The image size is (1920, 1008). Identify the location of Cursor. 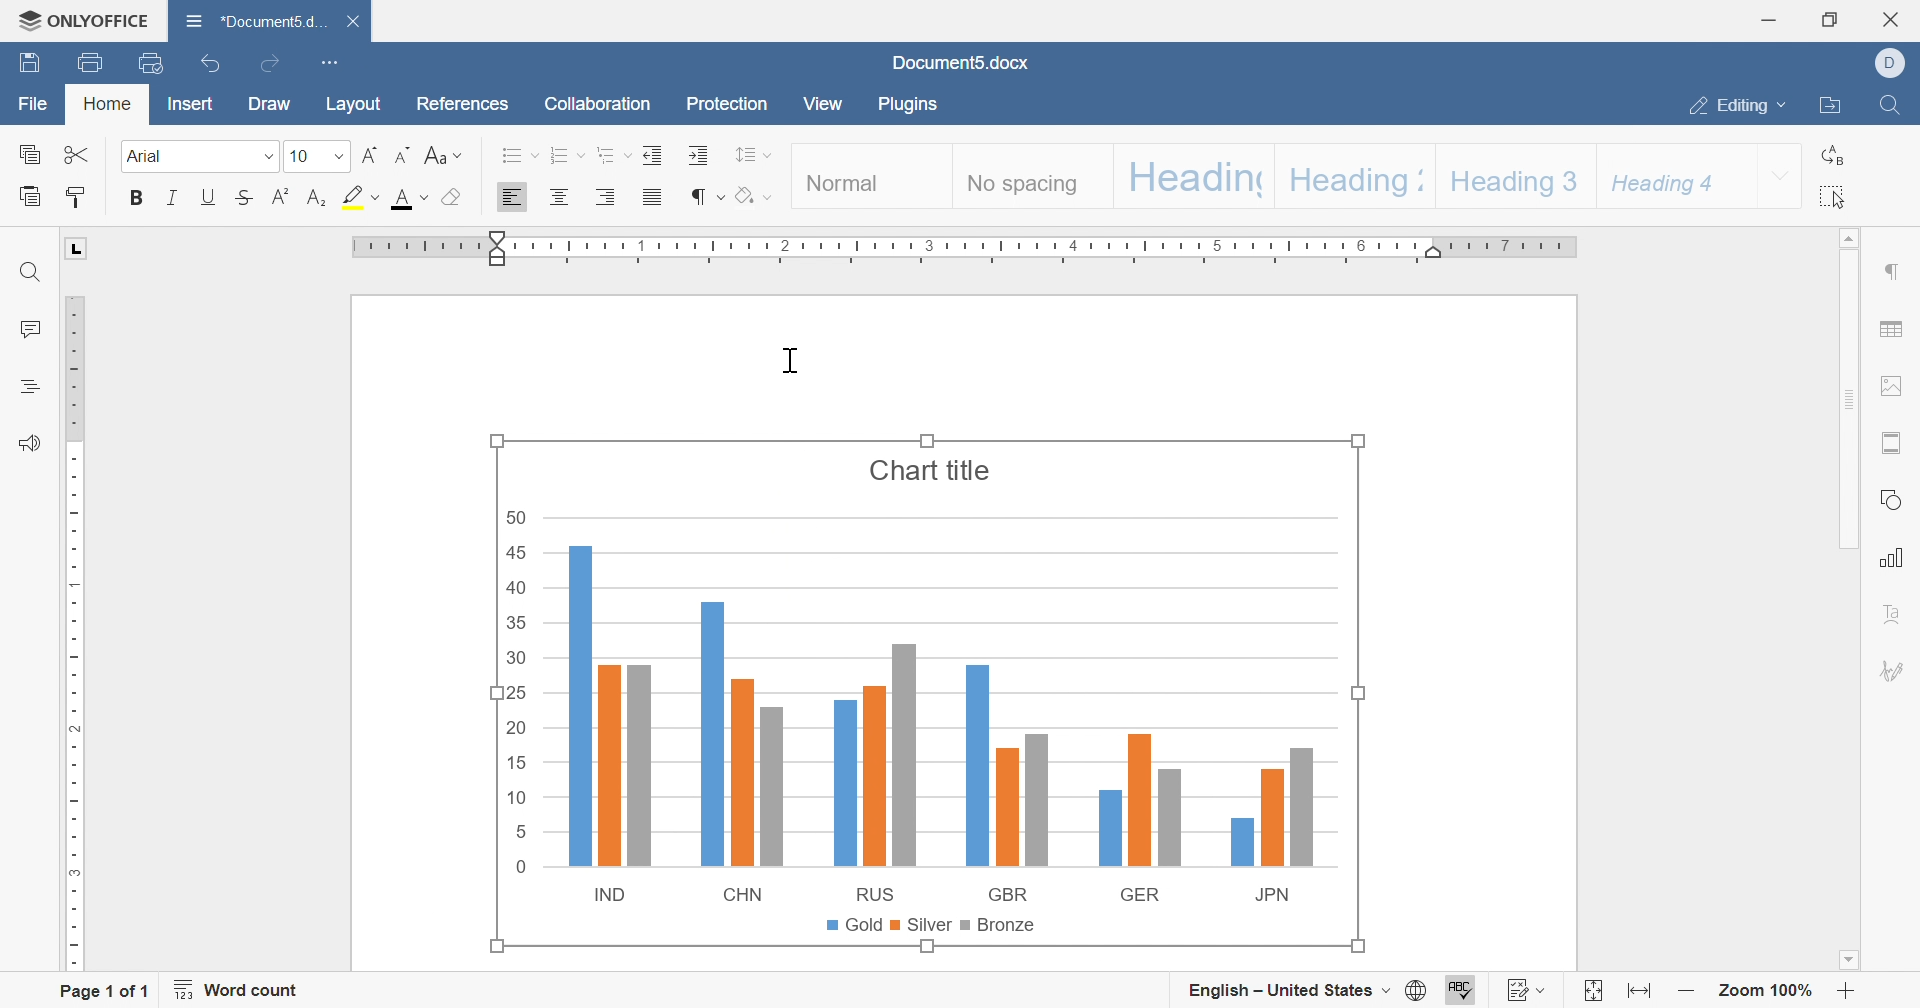
(789, 359).